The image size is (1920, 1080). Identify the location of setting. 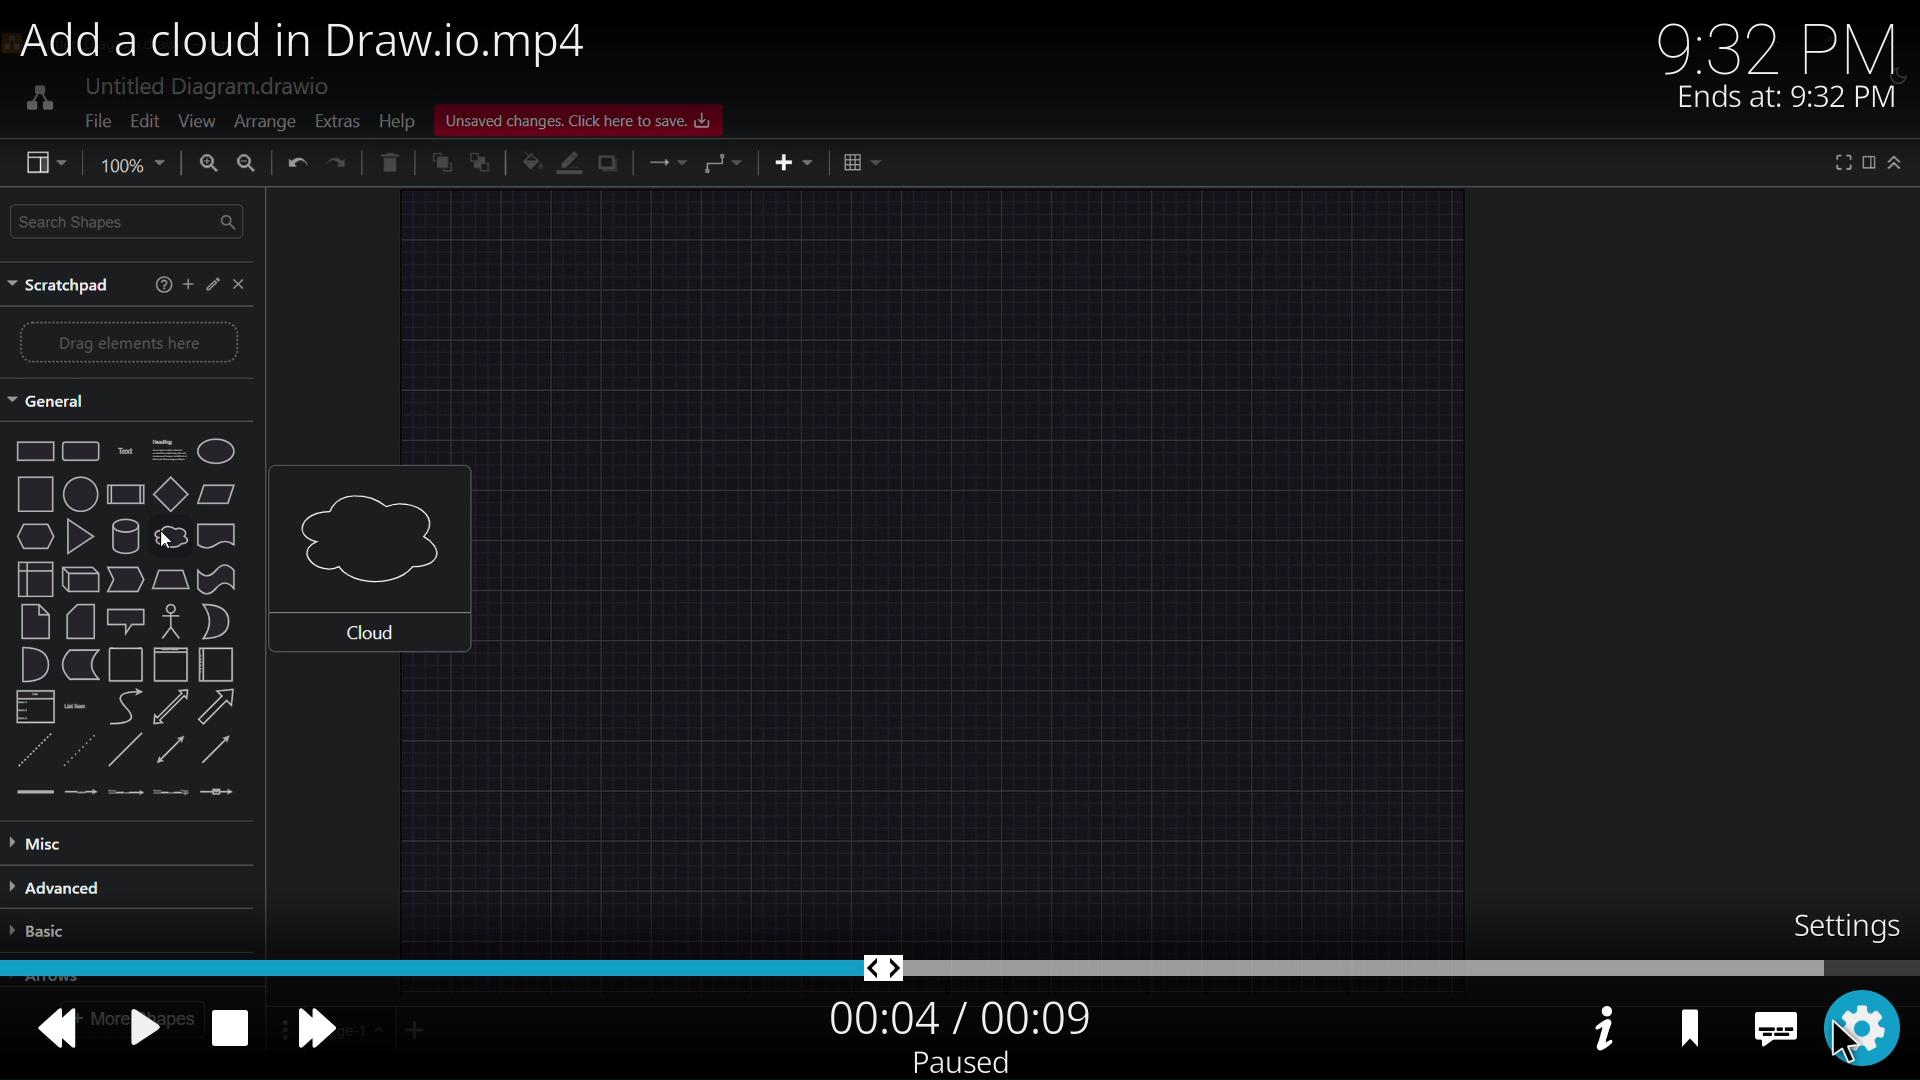
(1842, 921).